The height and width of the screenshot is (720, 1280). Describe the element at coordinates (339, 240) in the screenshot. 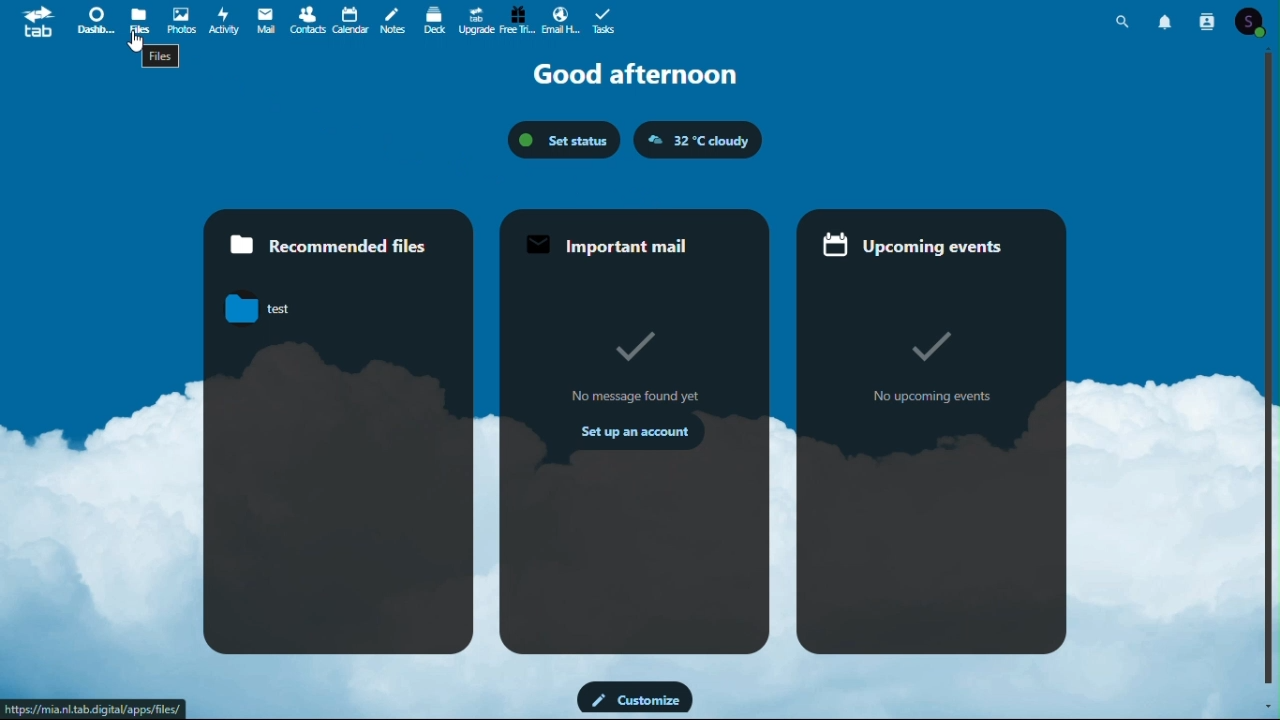

I see `recommended files` at that location.